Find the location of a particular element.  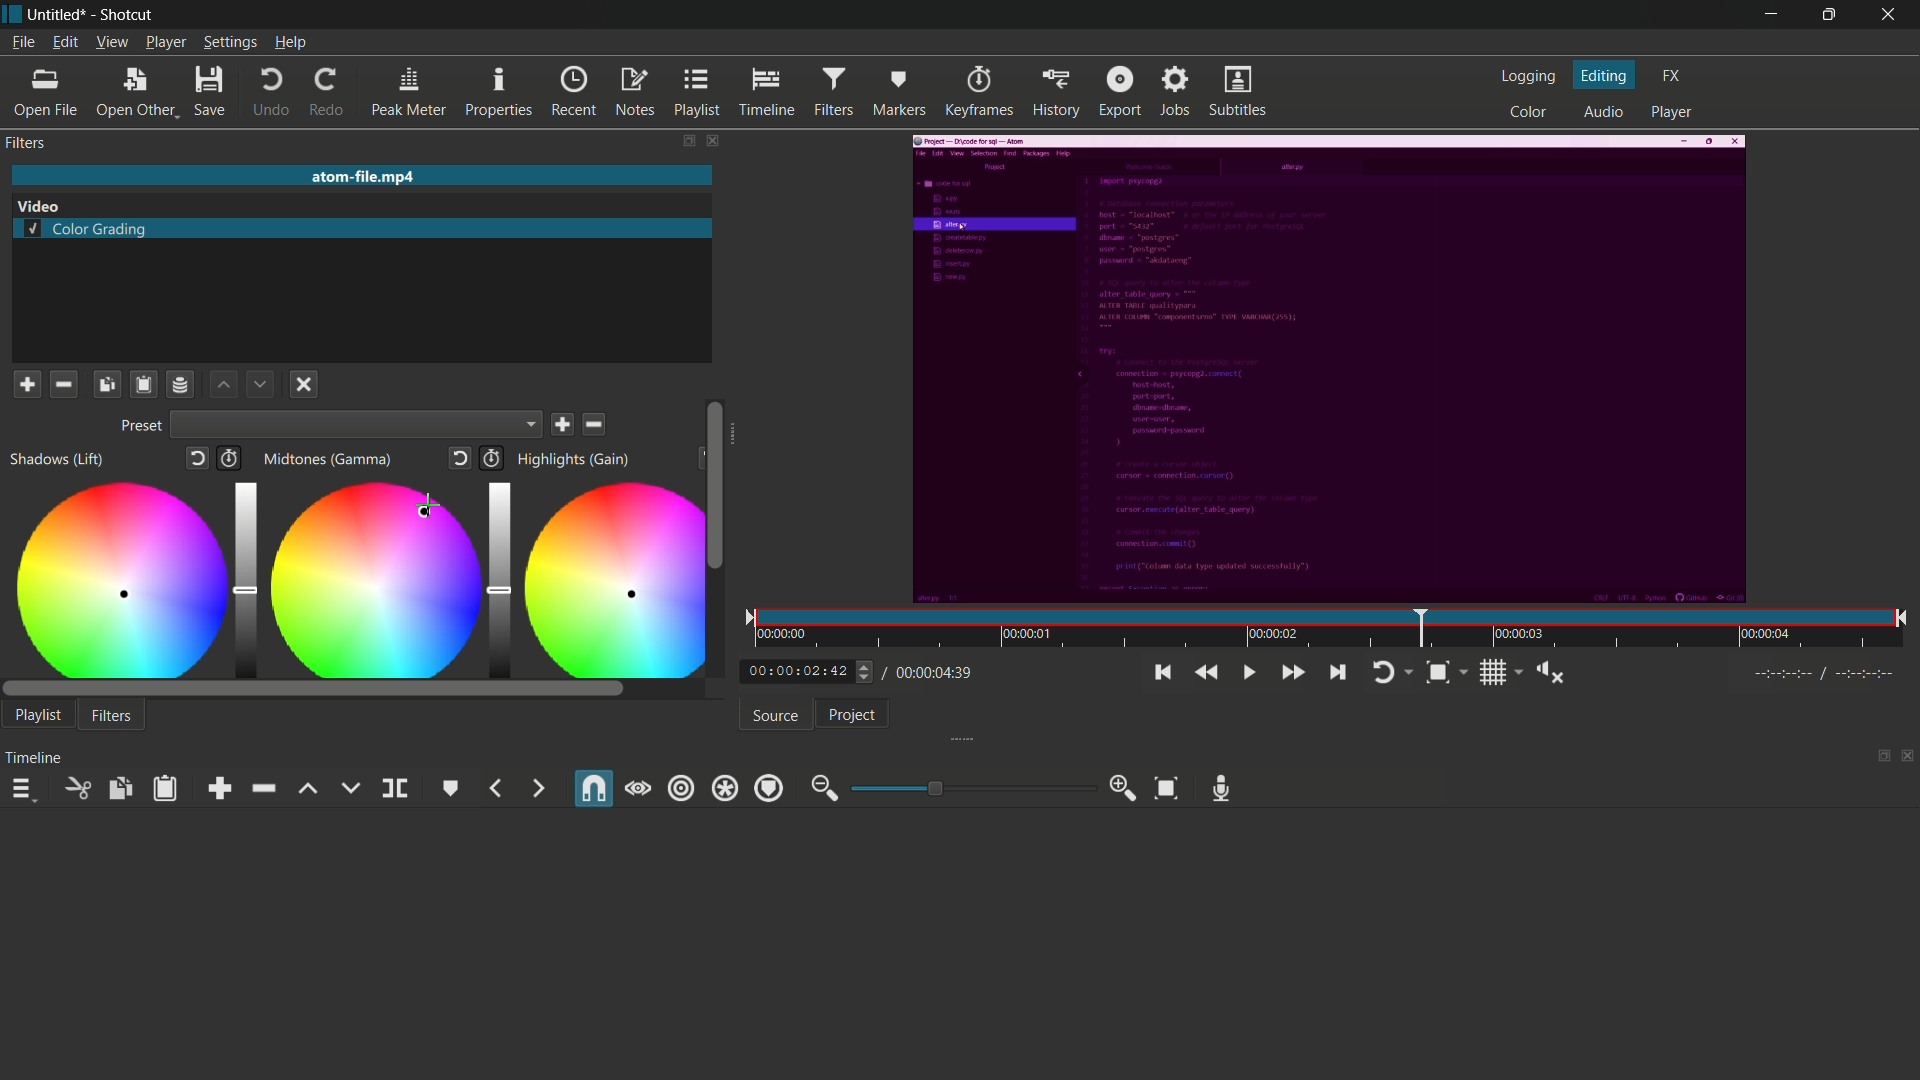

zoom timeline to fit is located at coordinates (1166, 789).